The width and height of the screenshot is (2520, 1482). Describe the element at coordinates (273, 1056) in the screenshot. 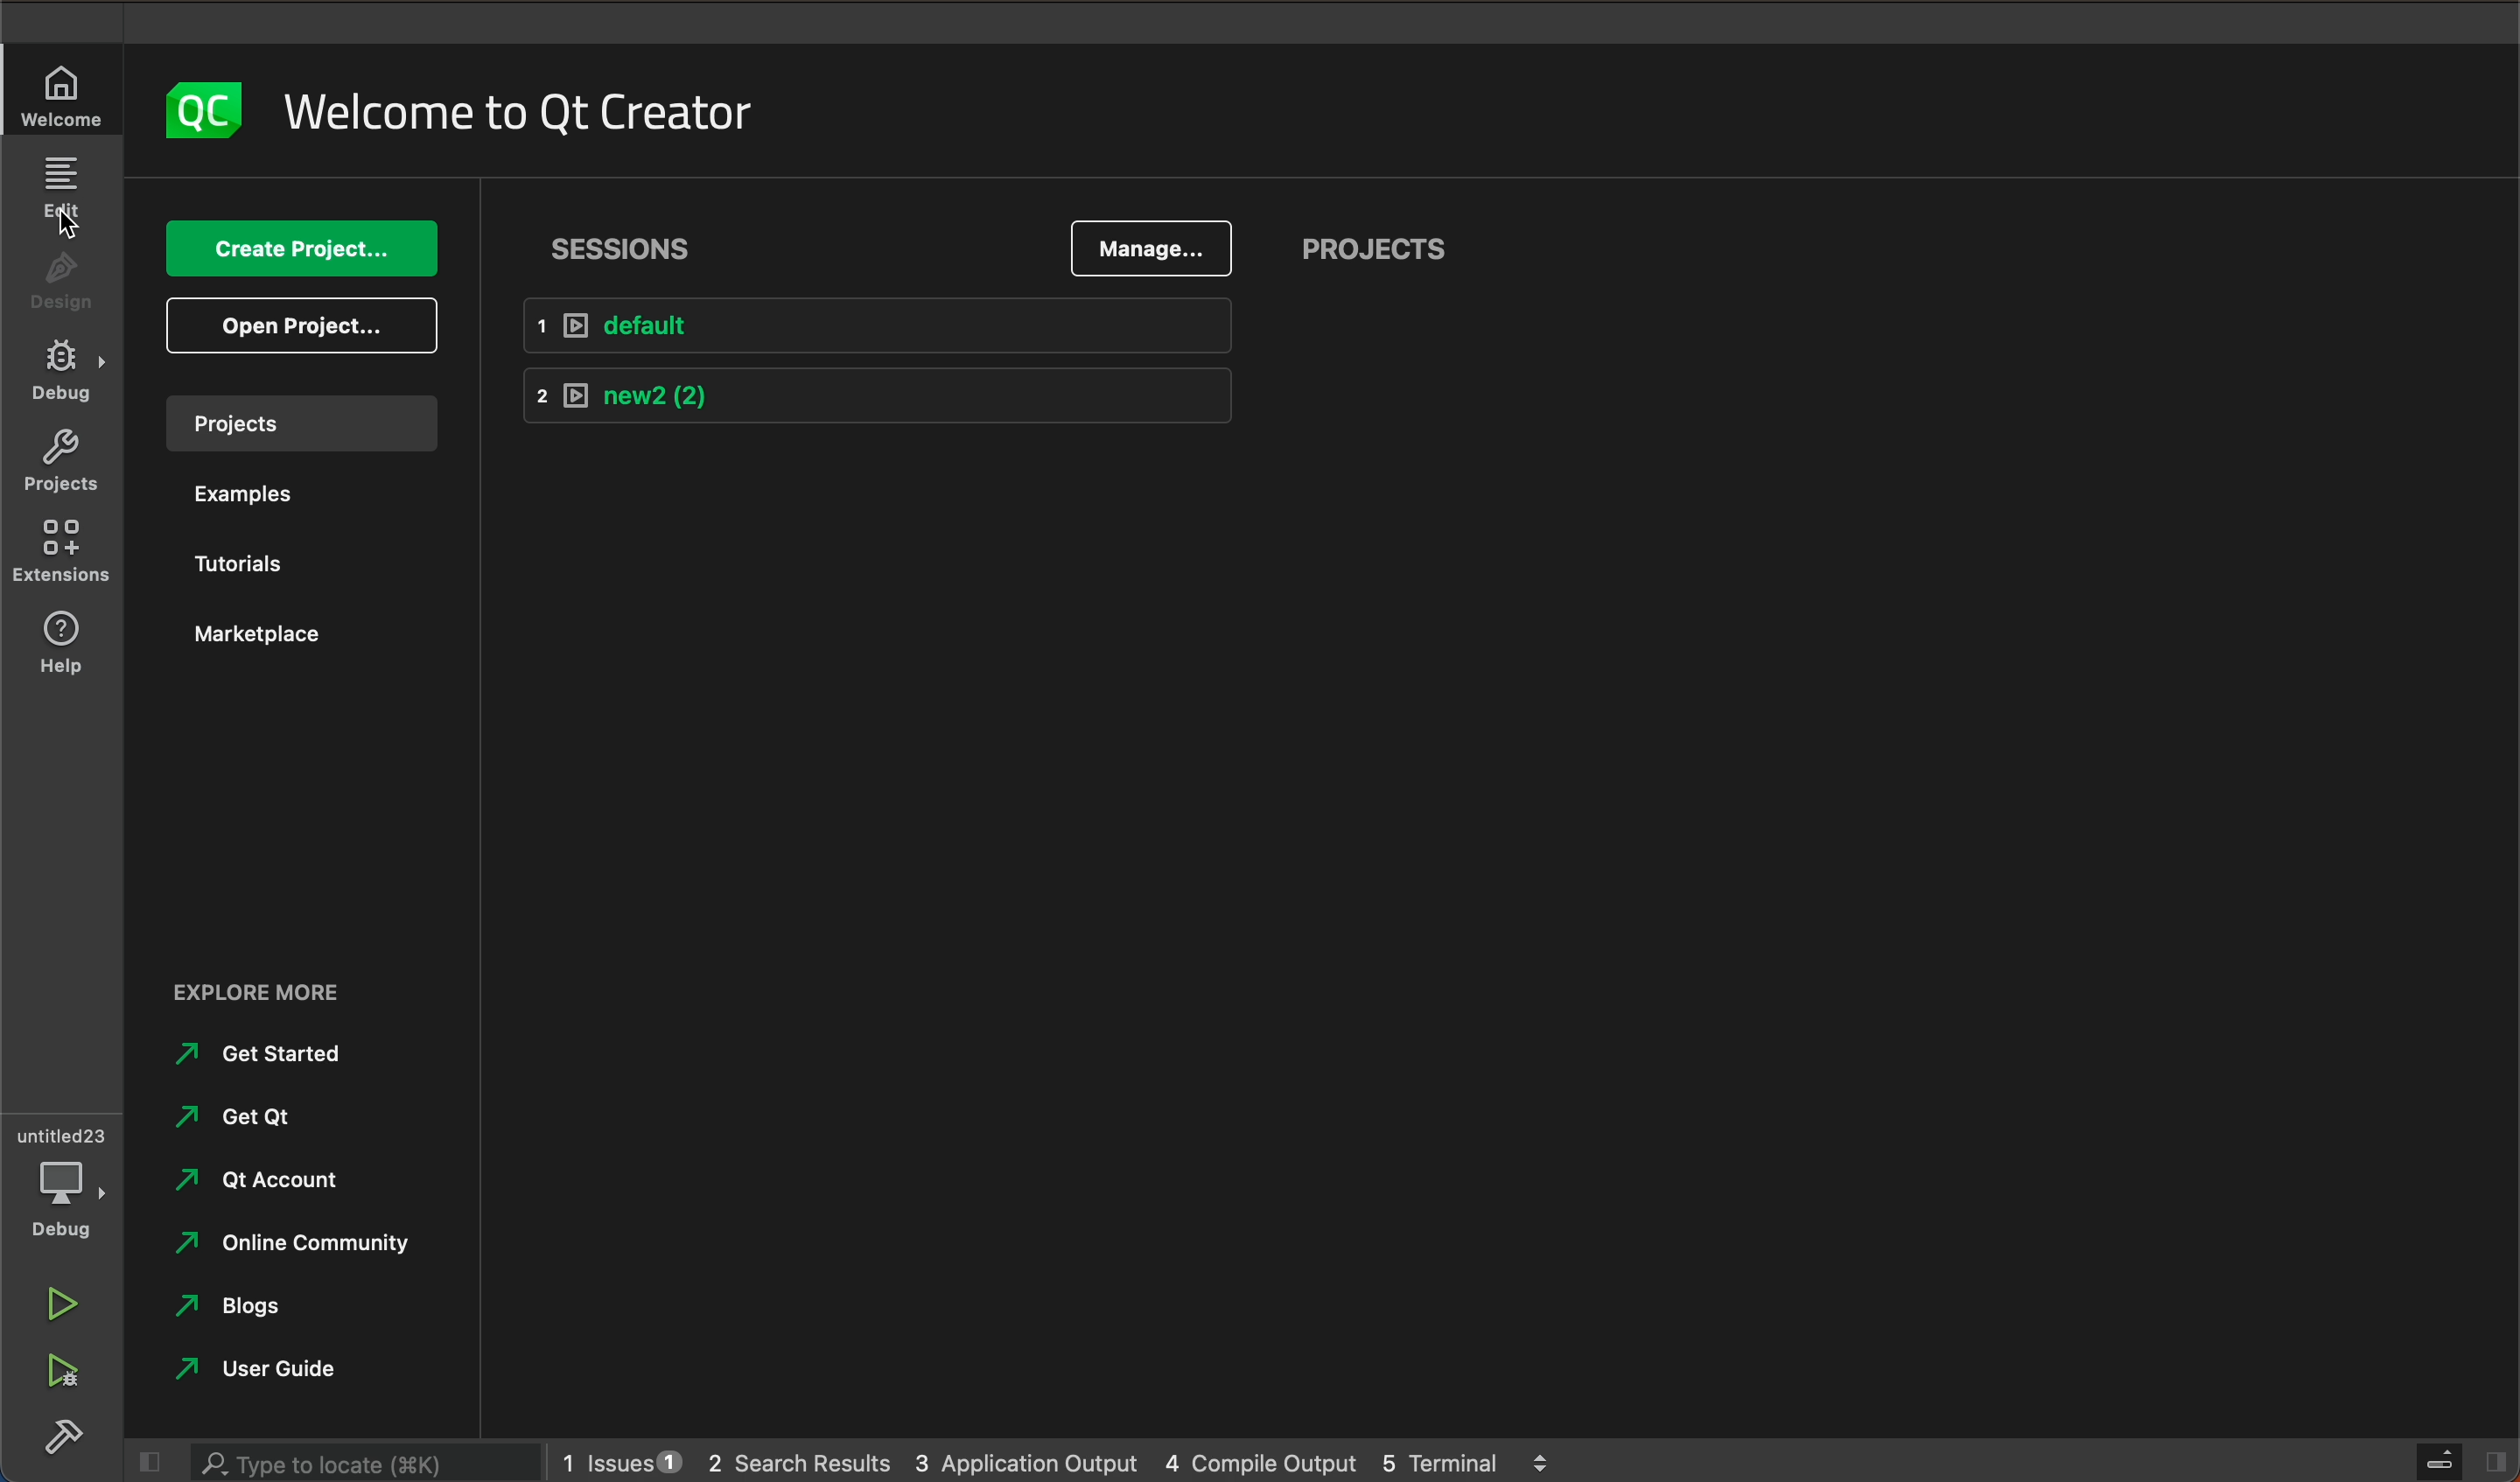

I see `get started` at that location.